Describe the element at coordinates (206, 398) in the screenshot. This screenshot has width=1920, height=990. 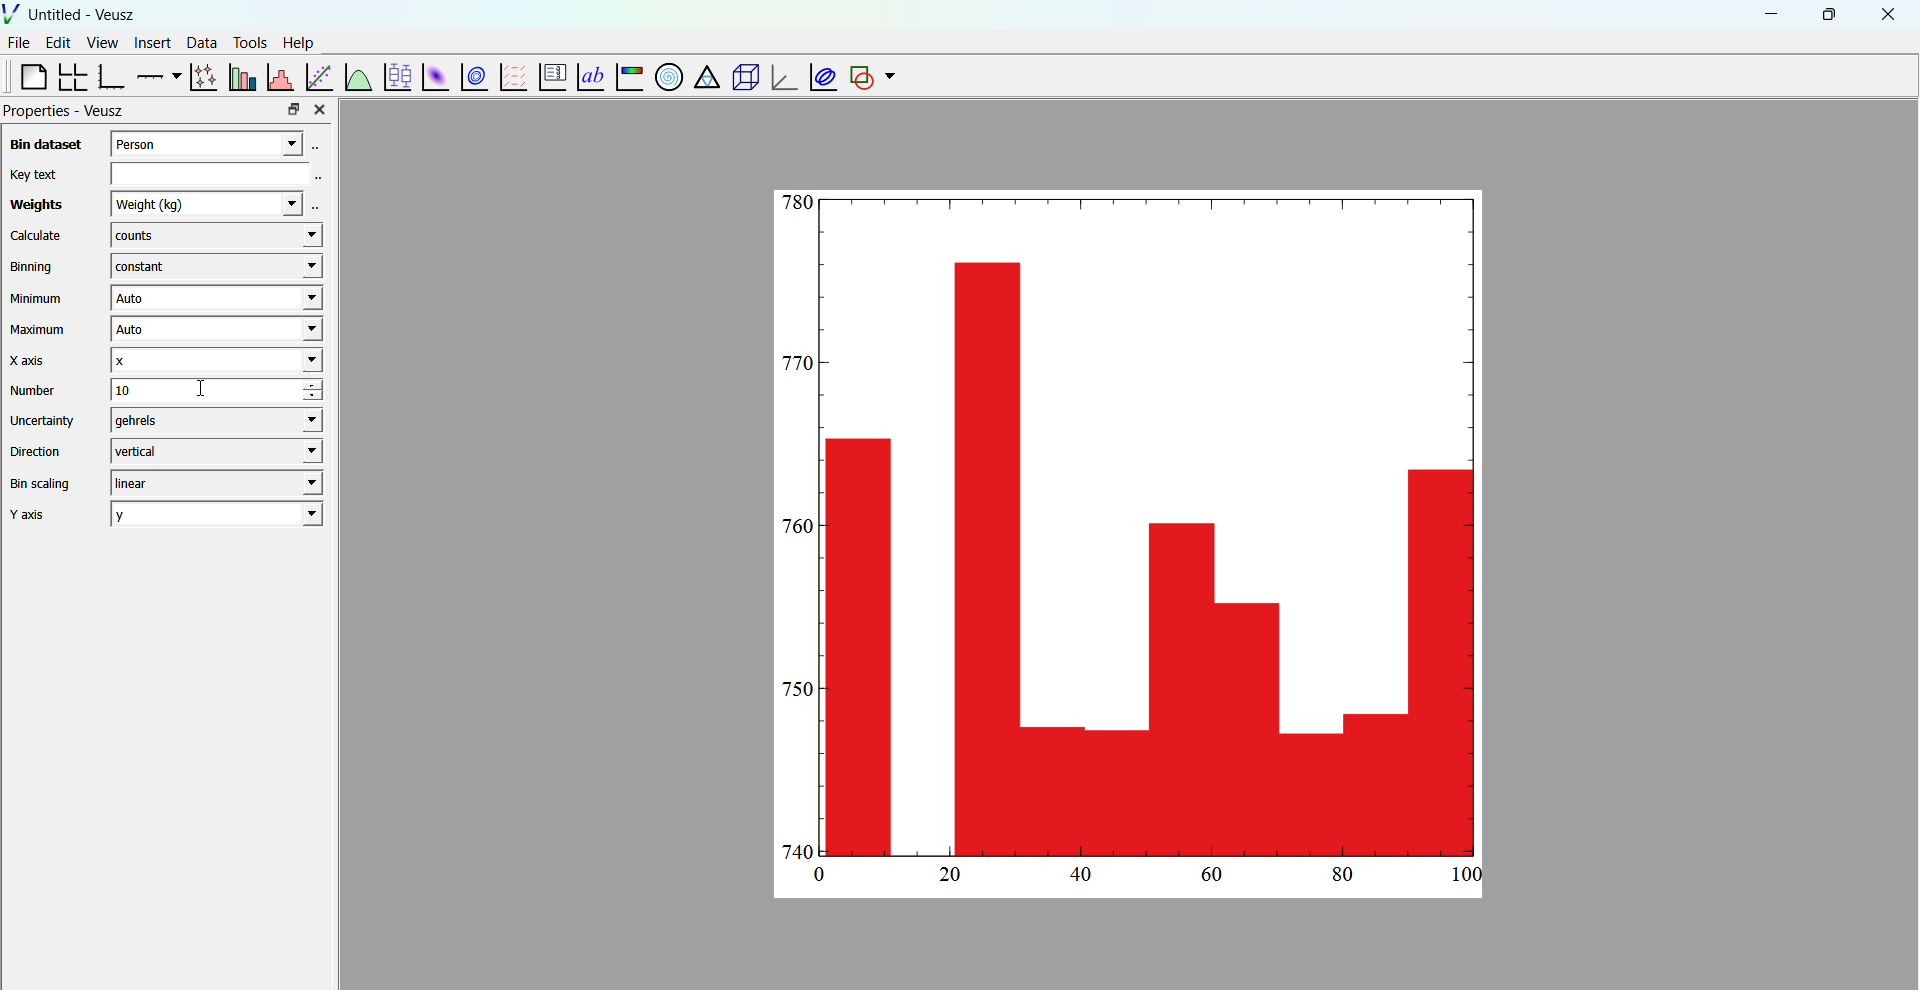
I see `cursor` at that location.